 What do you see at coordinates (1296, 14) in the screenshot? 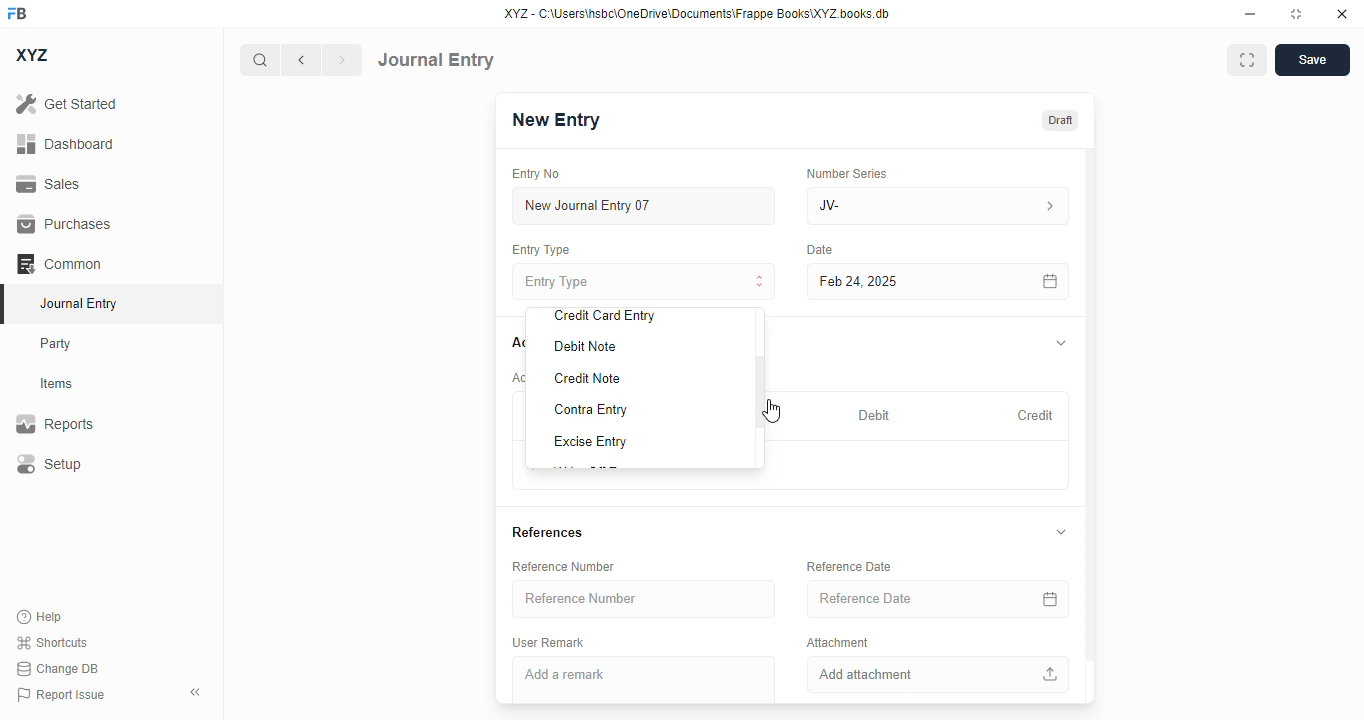
I see `toggle maximize` at bounding box center [1296, 14].